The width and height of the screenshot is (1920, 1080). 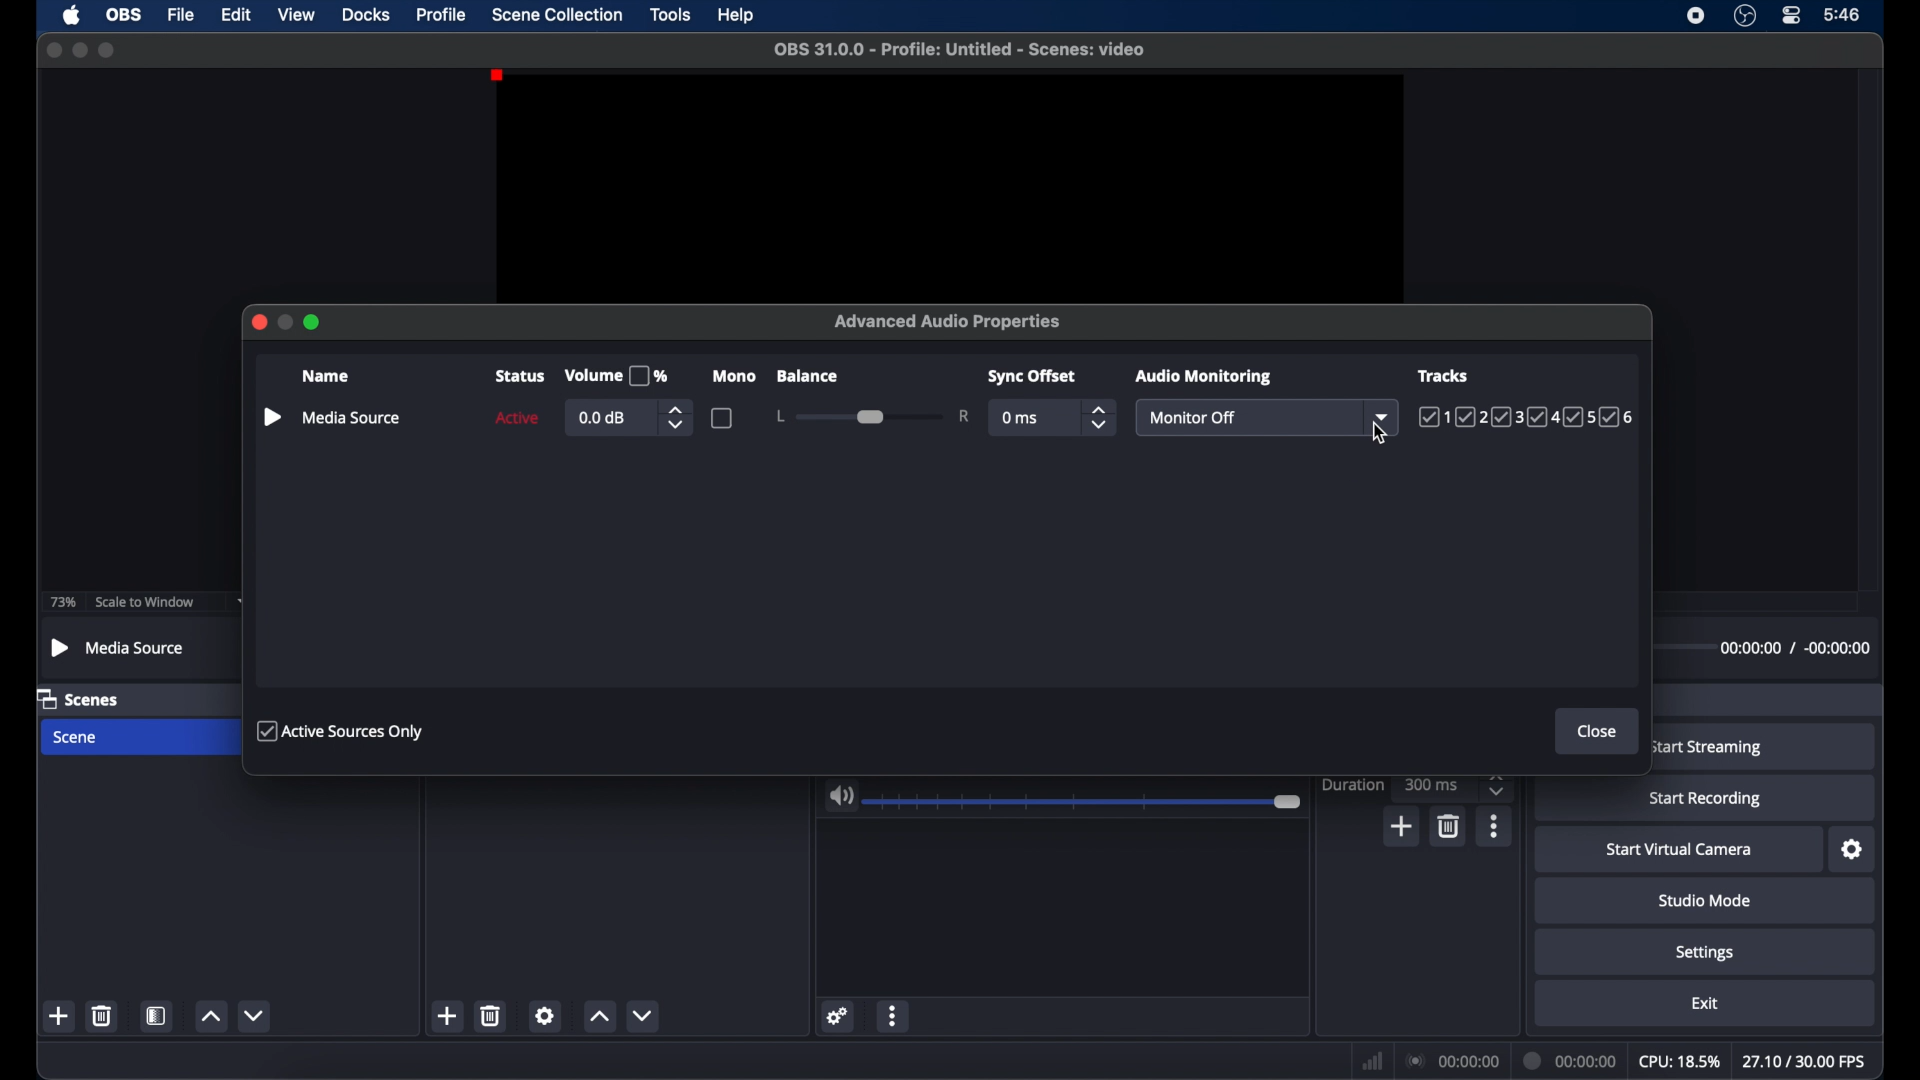 What do you see at coordinates (1744, 16) in the screenshot?
I see `obs studio` at bounding box center [1744, 16].